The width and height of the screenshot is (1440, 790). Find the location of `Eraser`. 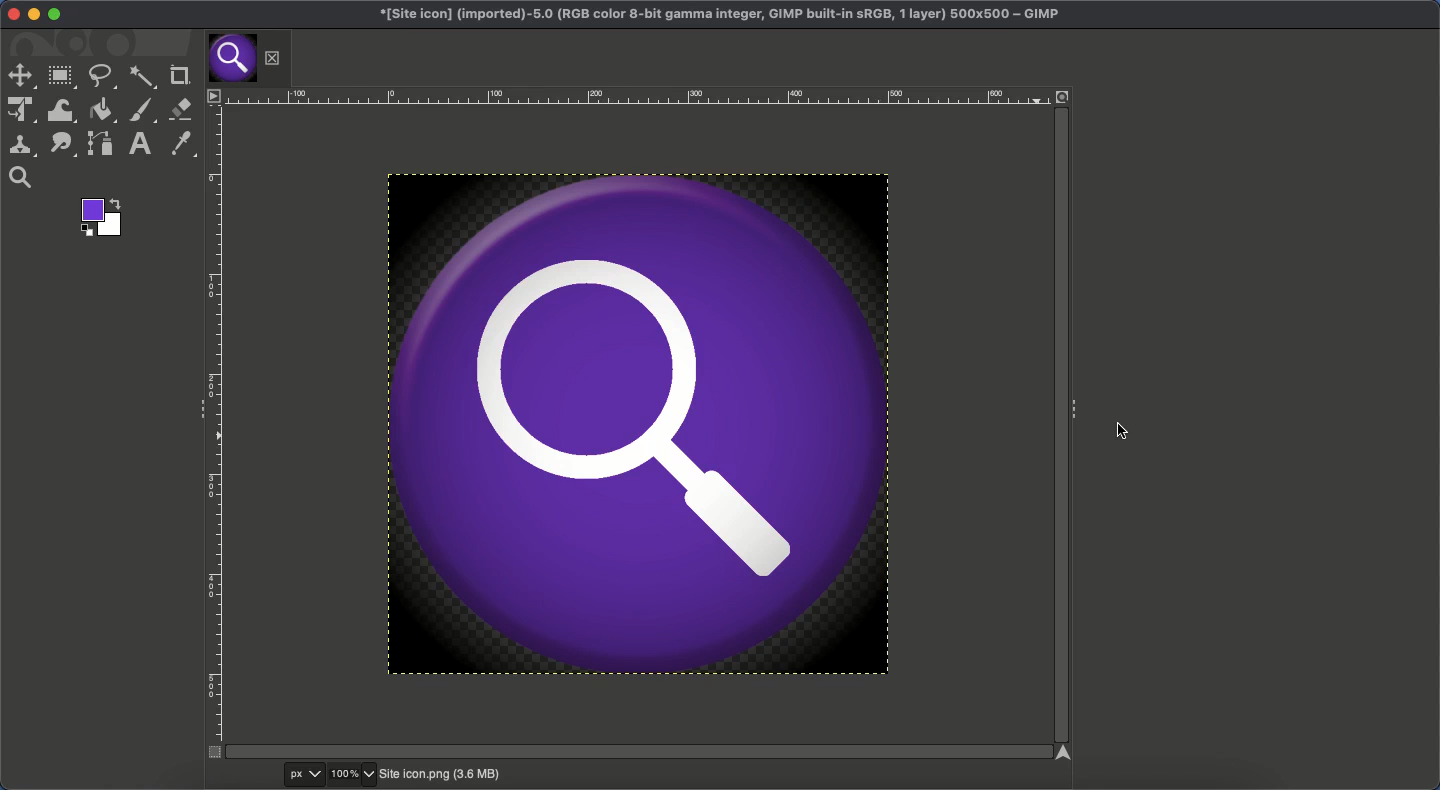

Eraser is located at coordinates (181, 110).